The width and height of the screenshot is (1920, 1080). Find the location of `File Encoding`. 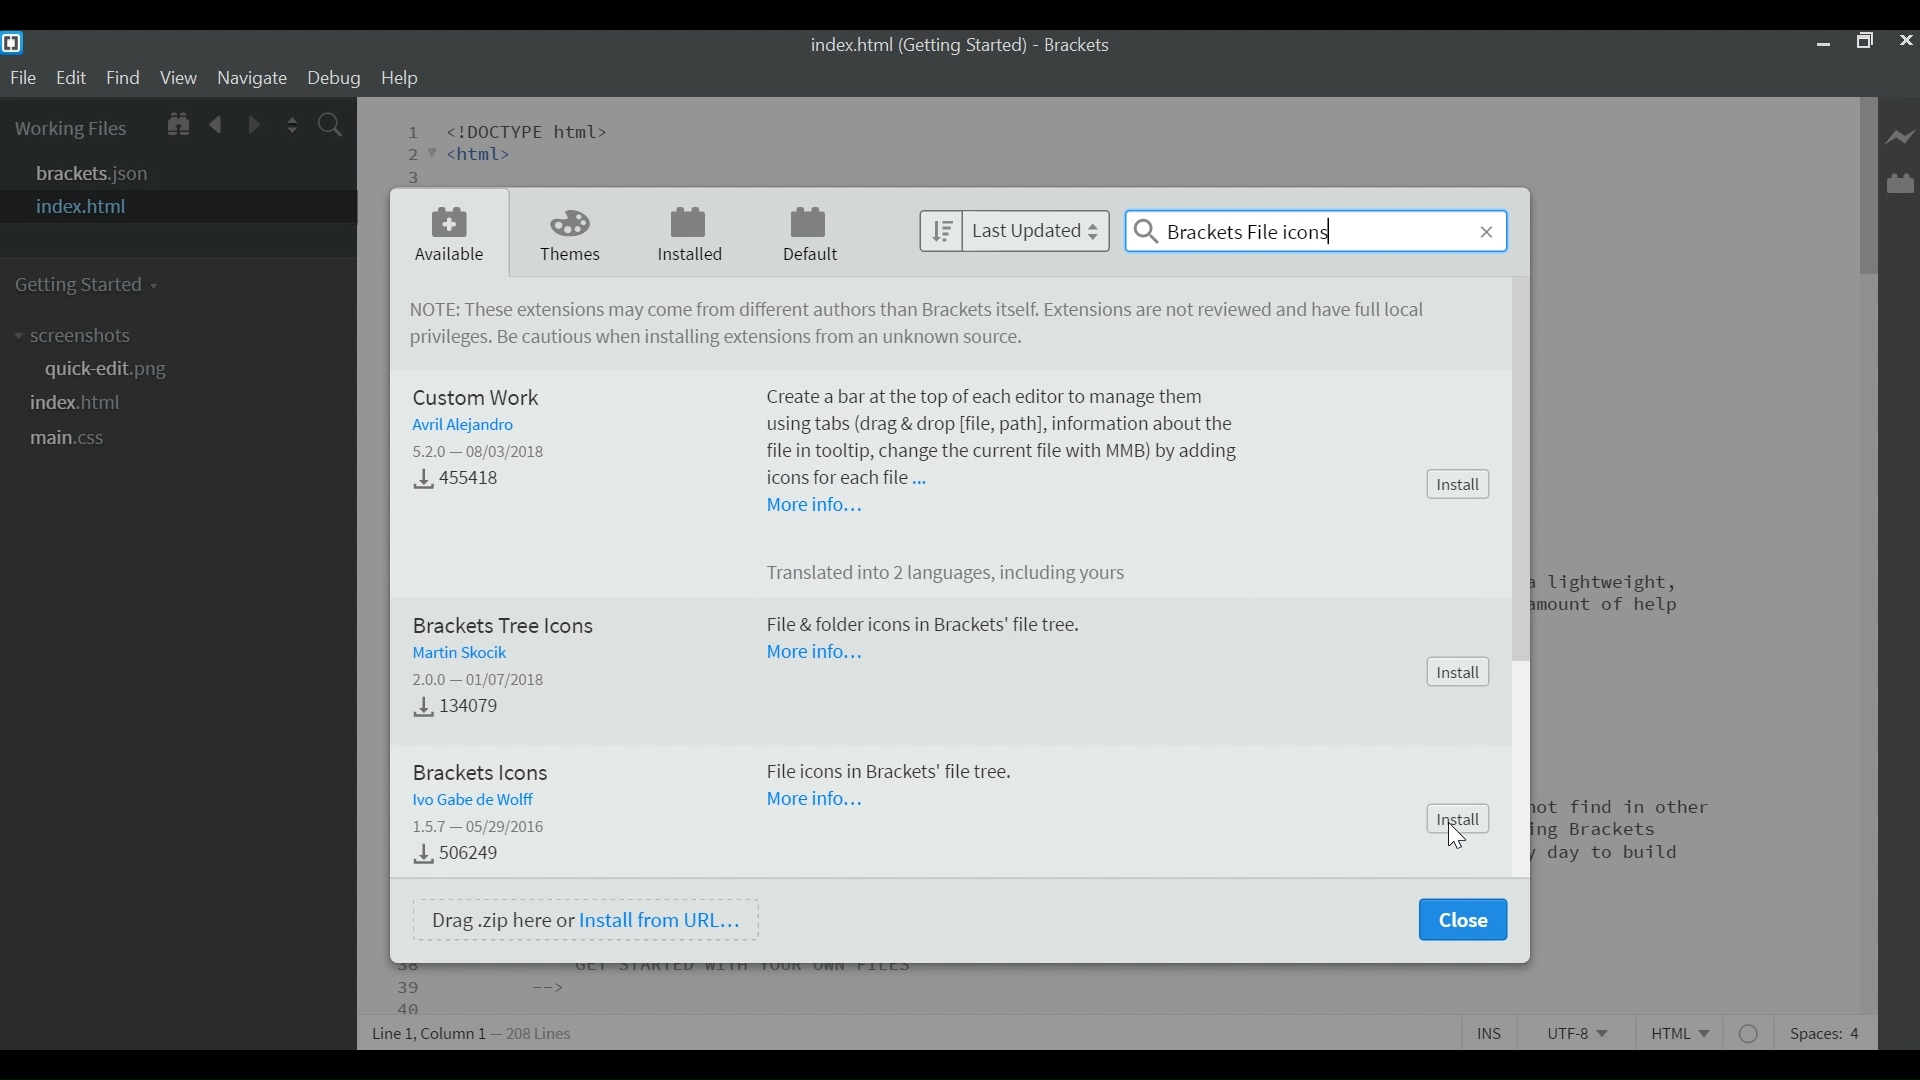

File Encoding is located at coordinates (1573, 1032).